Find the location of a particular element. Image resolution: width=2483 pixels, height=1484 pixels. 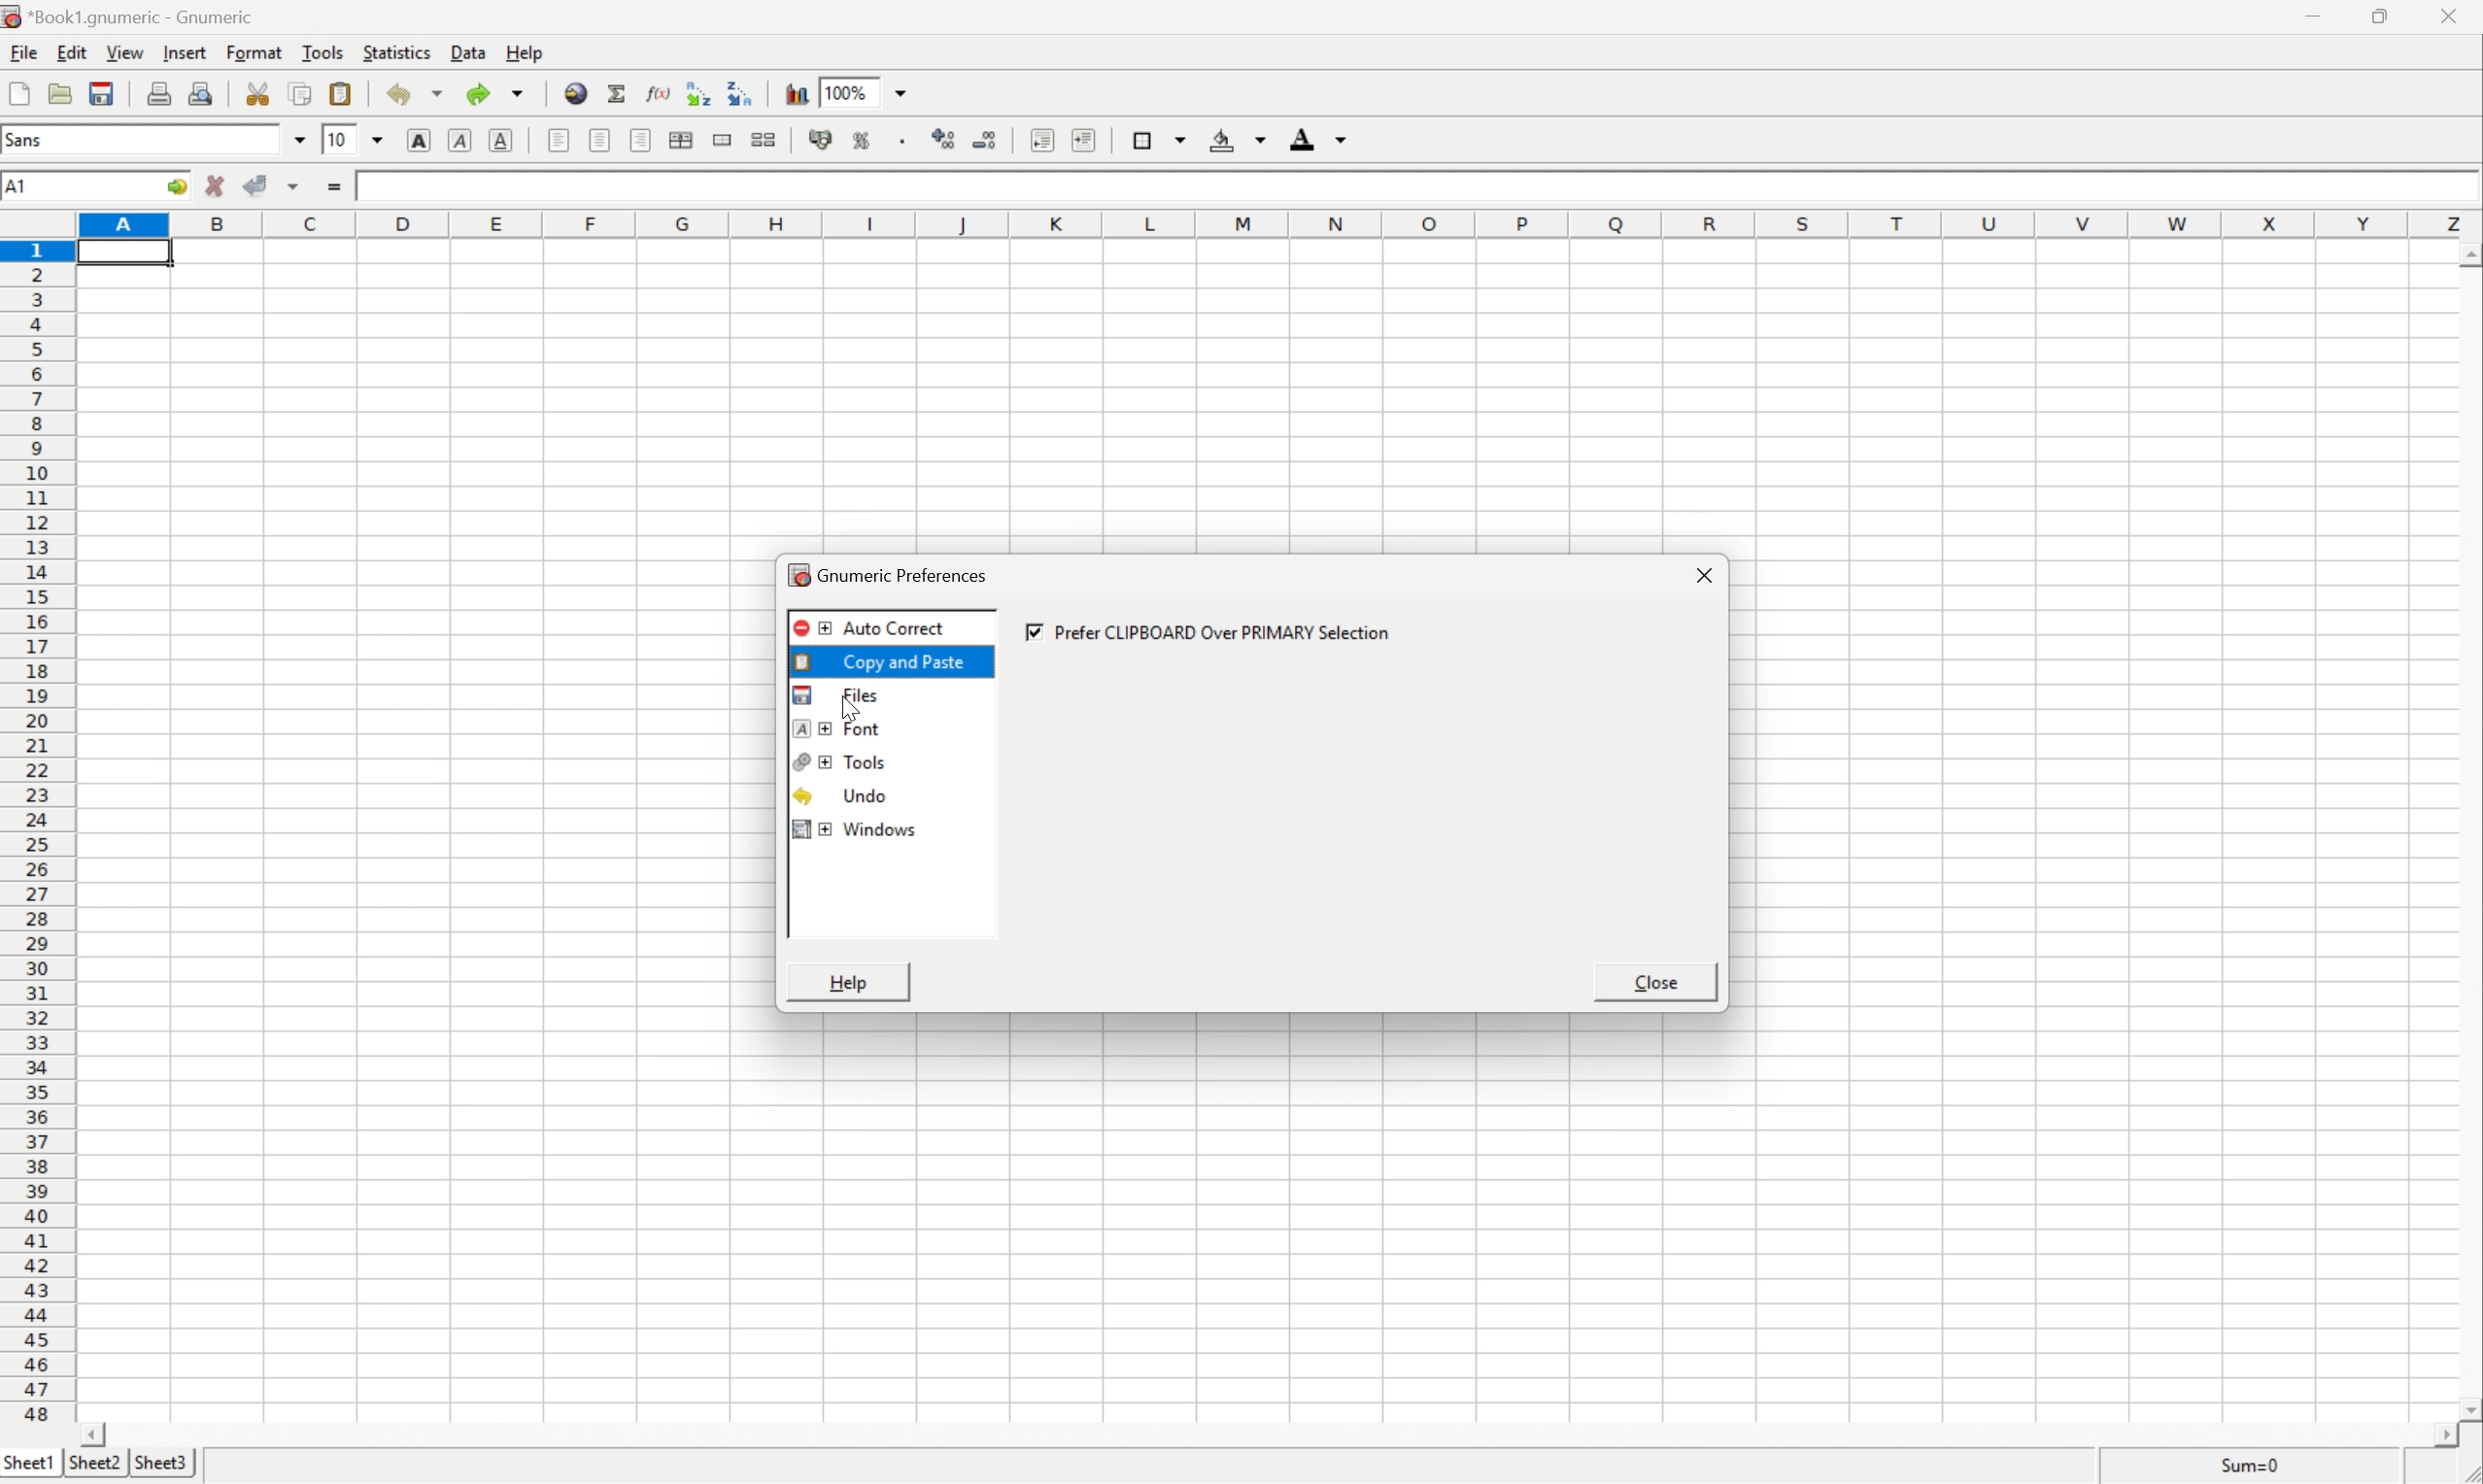

italic is located at coordinates (458, 137).